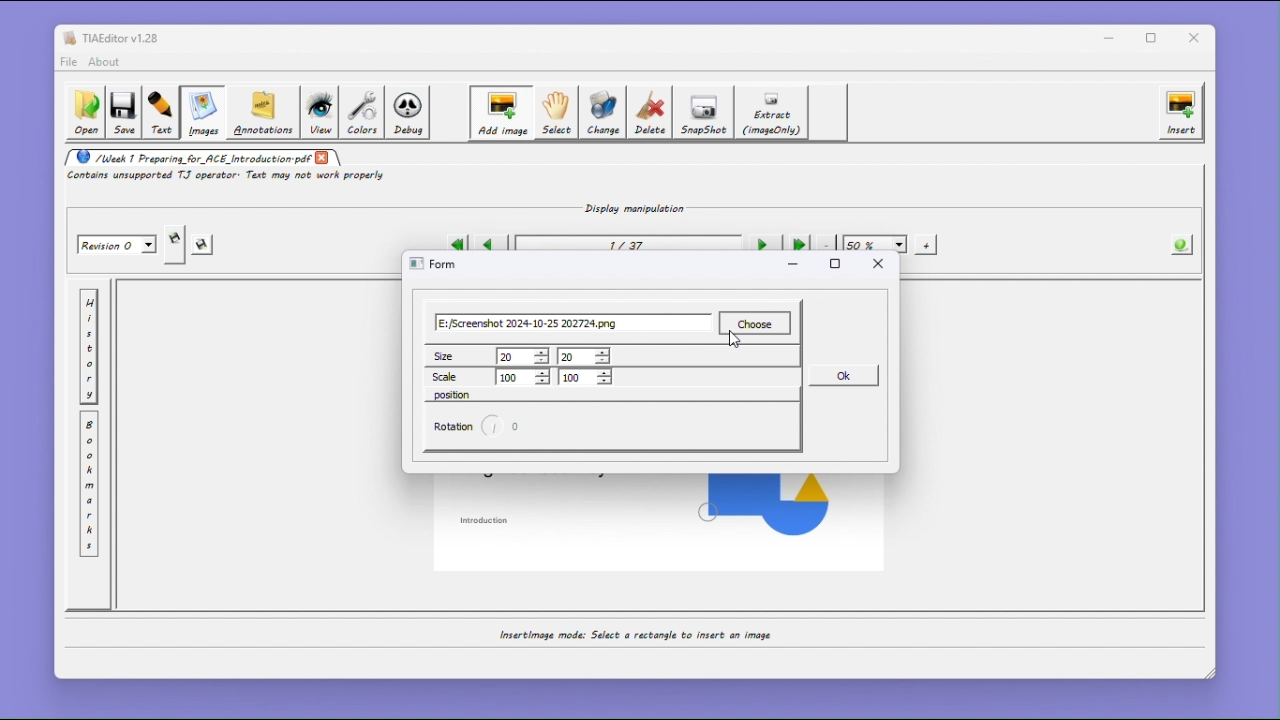 Image resolution: width=1280 pixels, height=720 pixels. I want to click on Open, so click(84, 113).